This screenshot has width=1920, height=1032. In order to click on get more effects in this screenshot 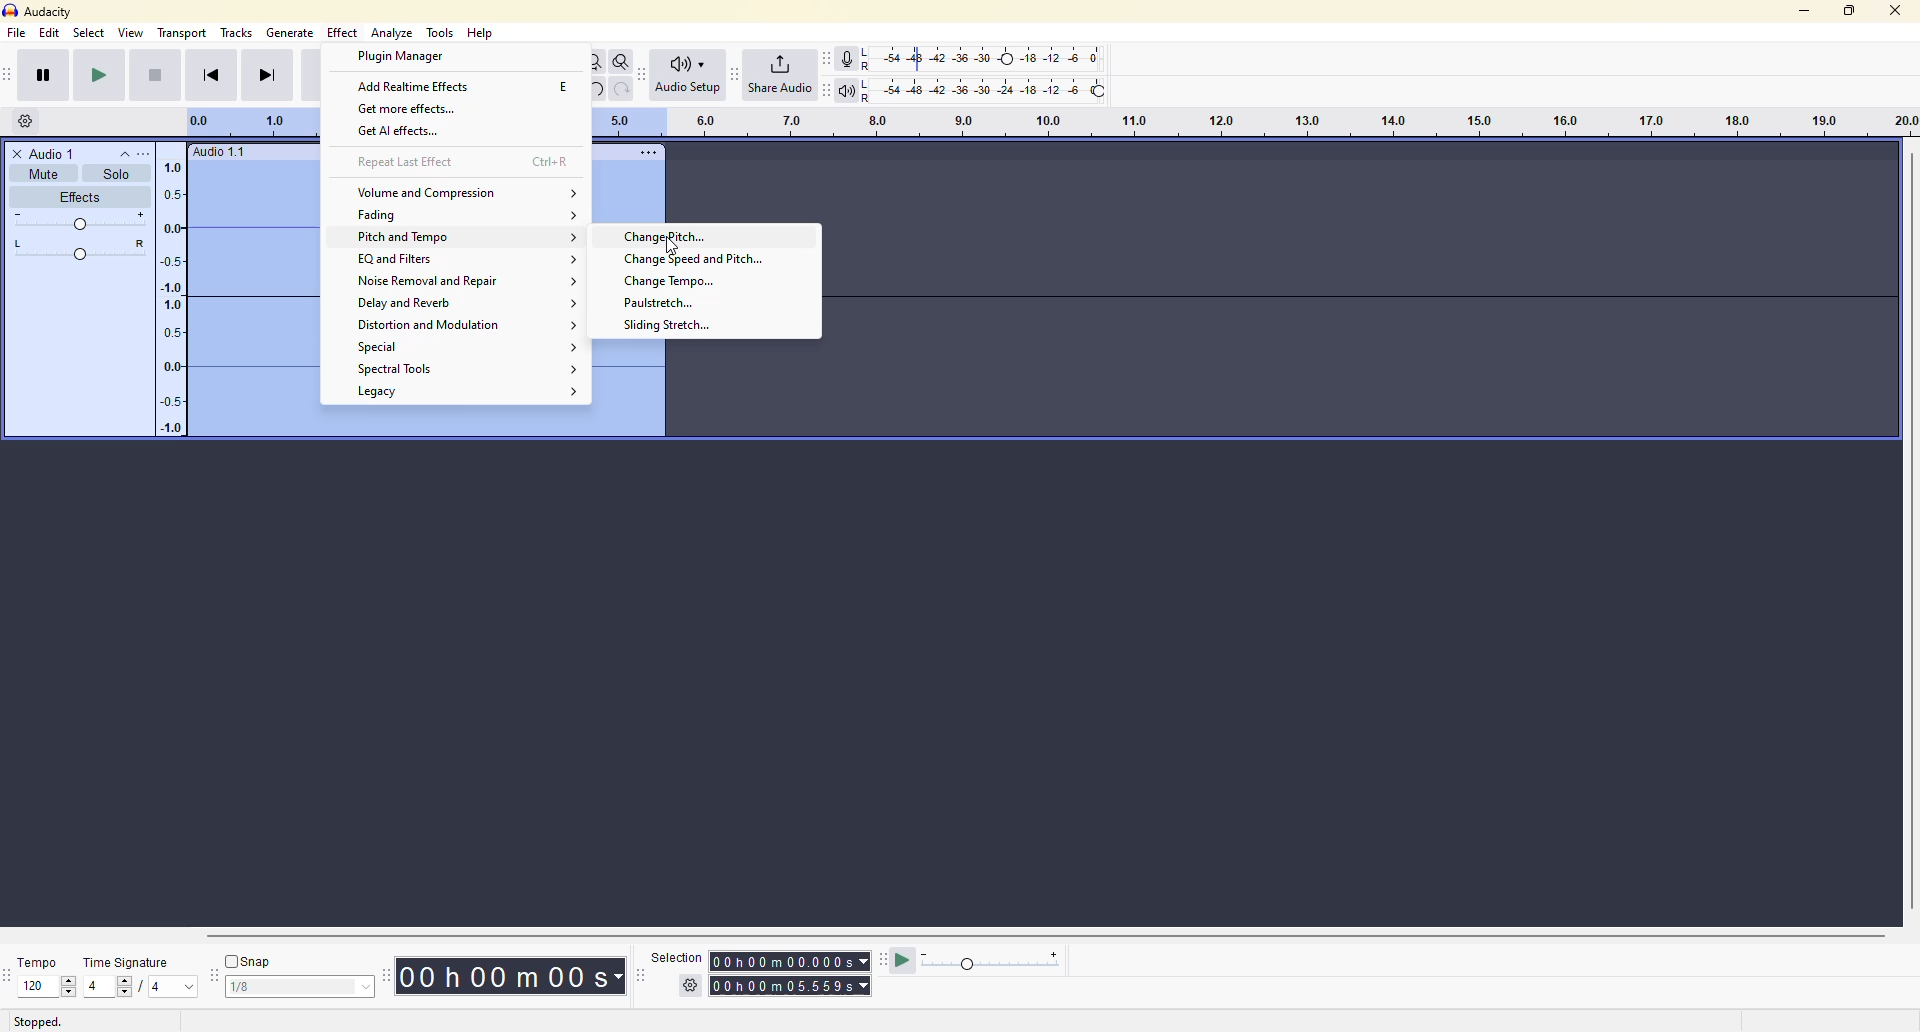, I will do `click(411, 109)`.